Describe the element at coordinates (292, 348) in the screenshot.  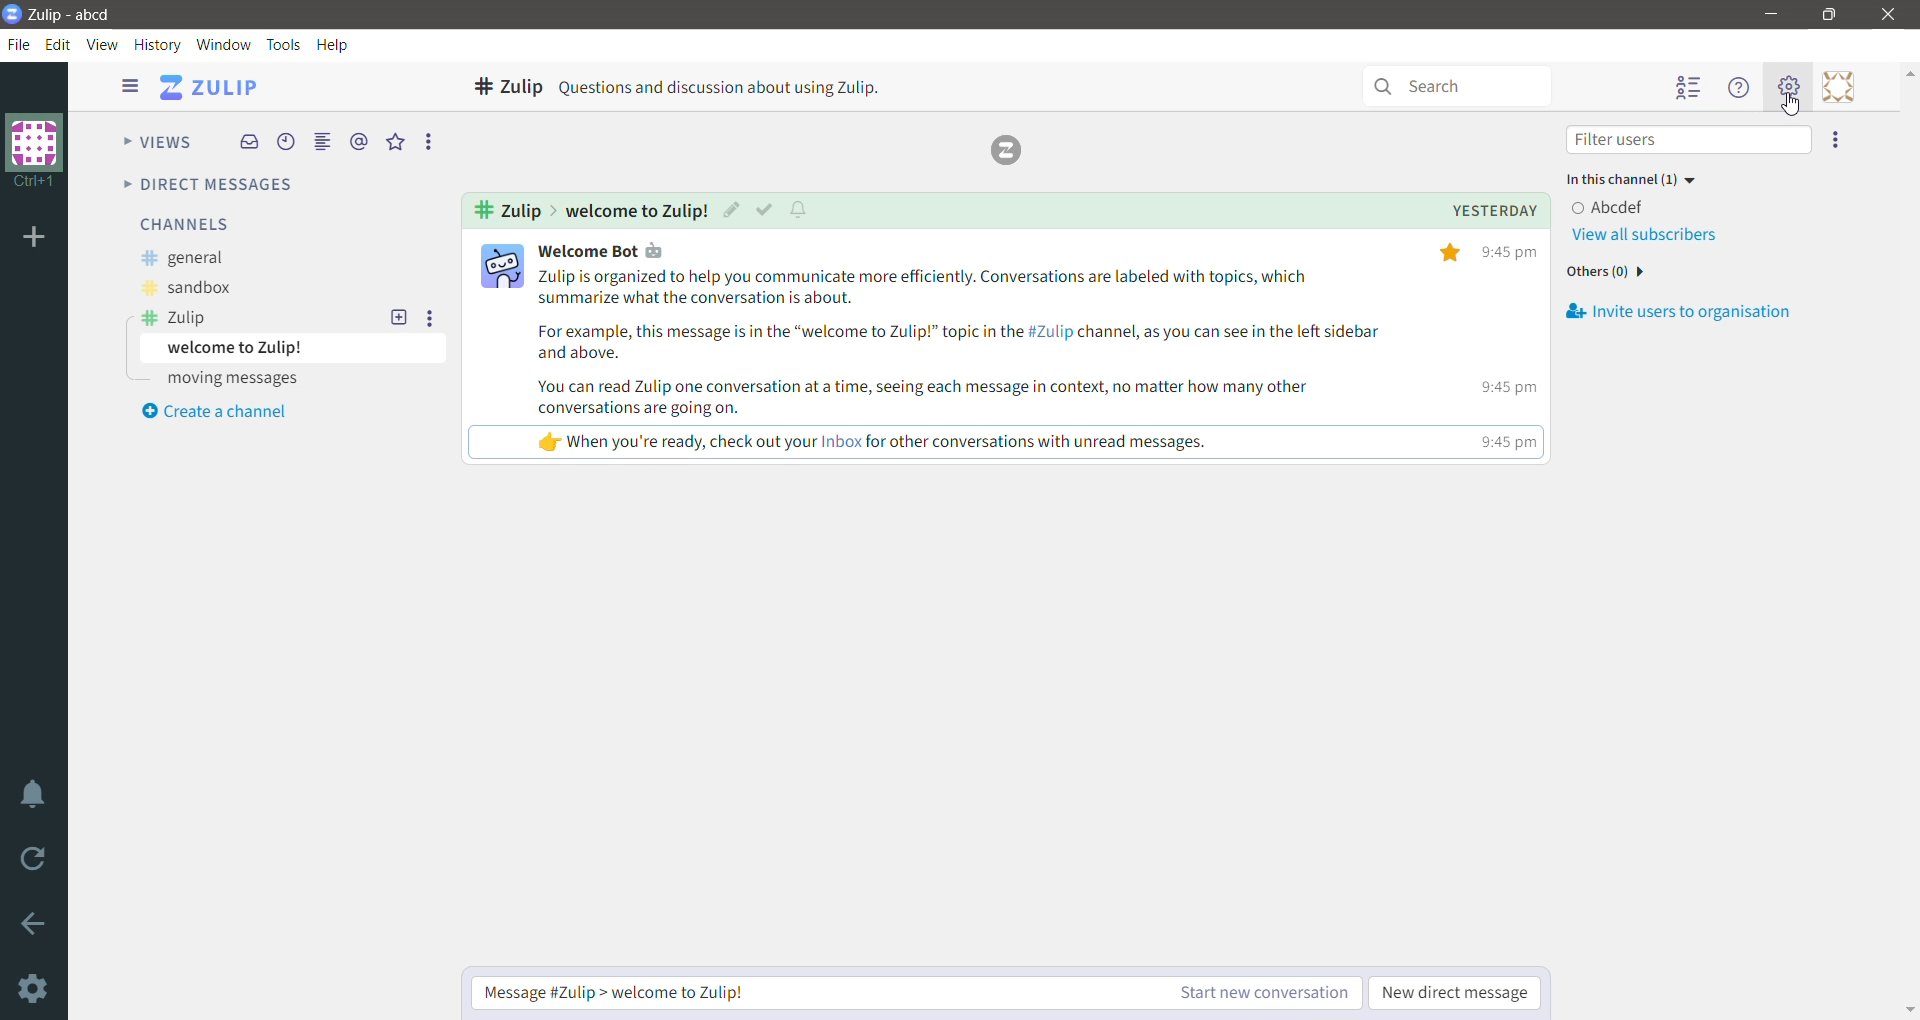
I see `welcome to Zulip` at that location.